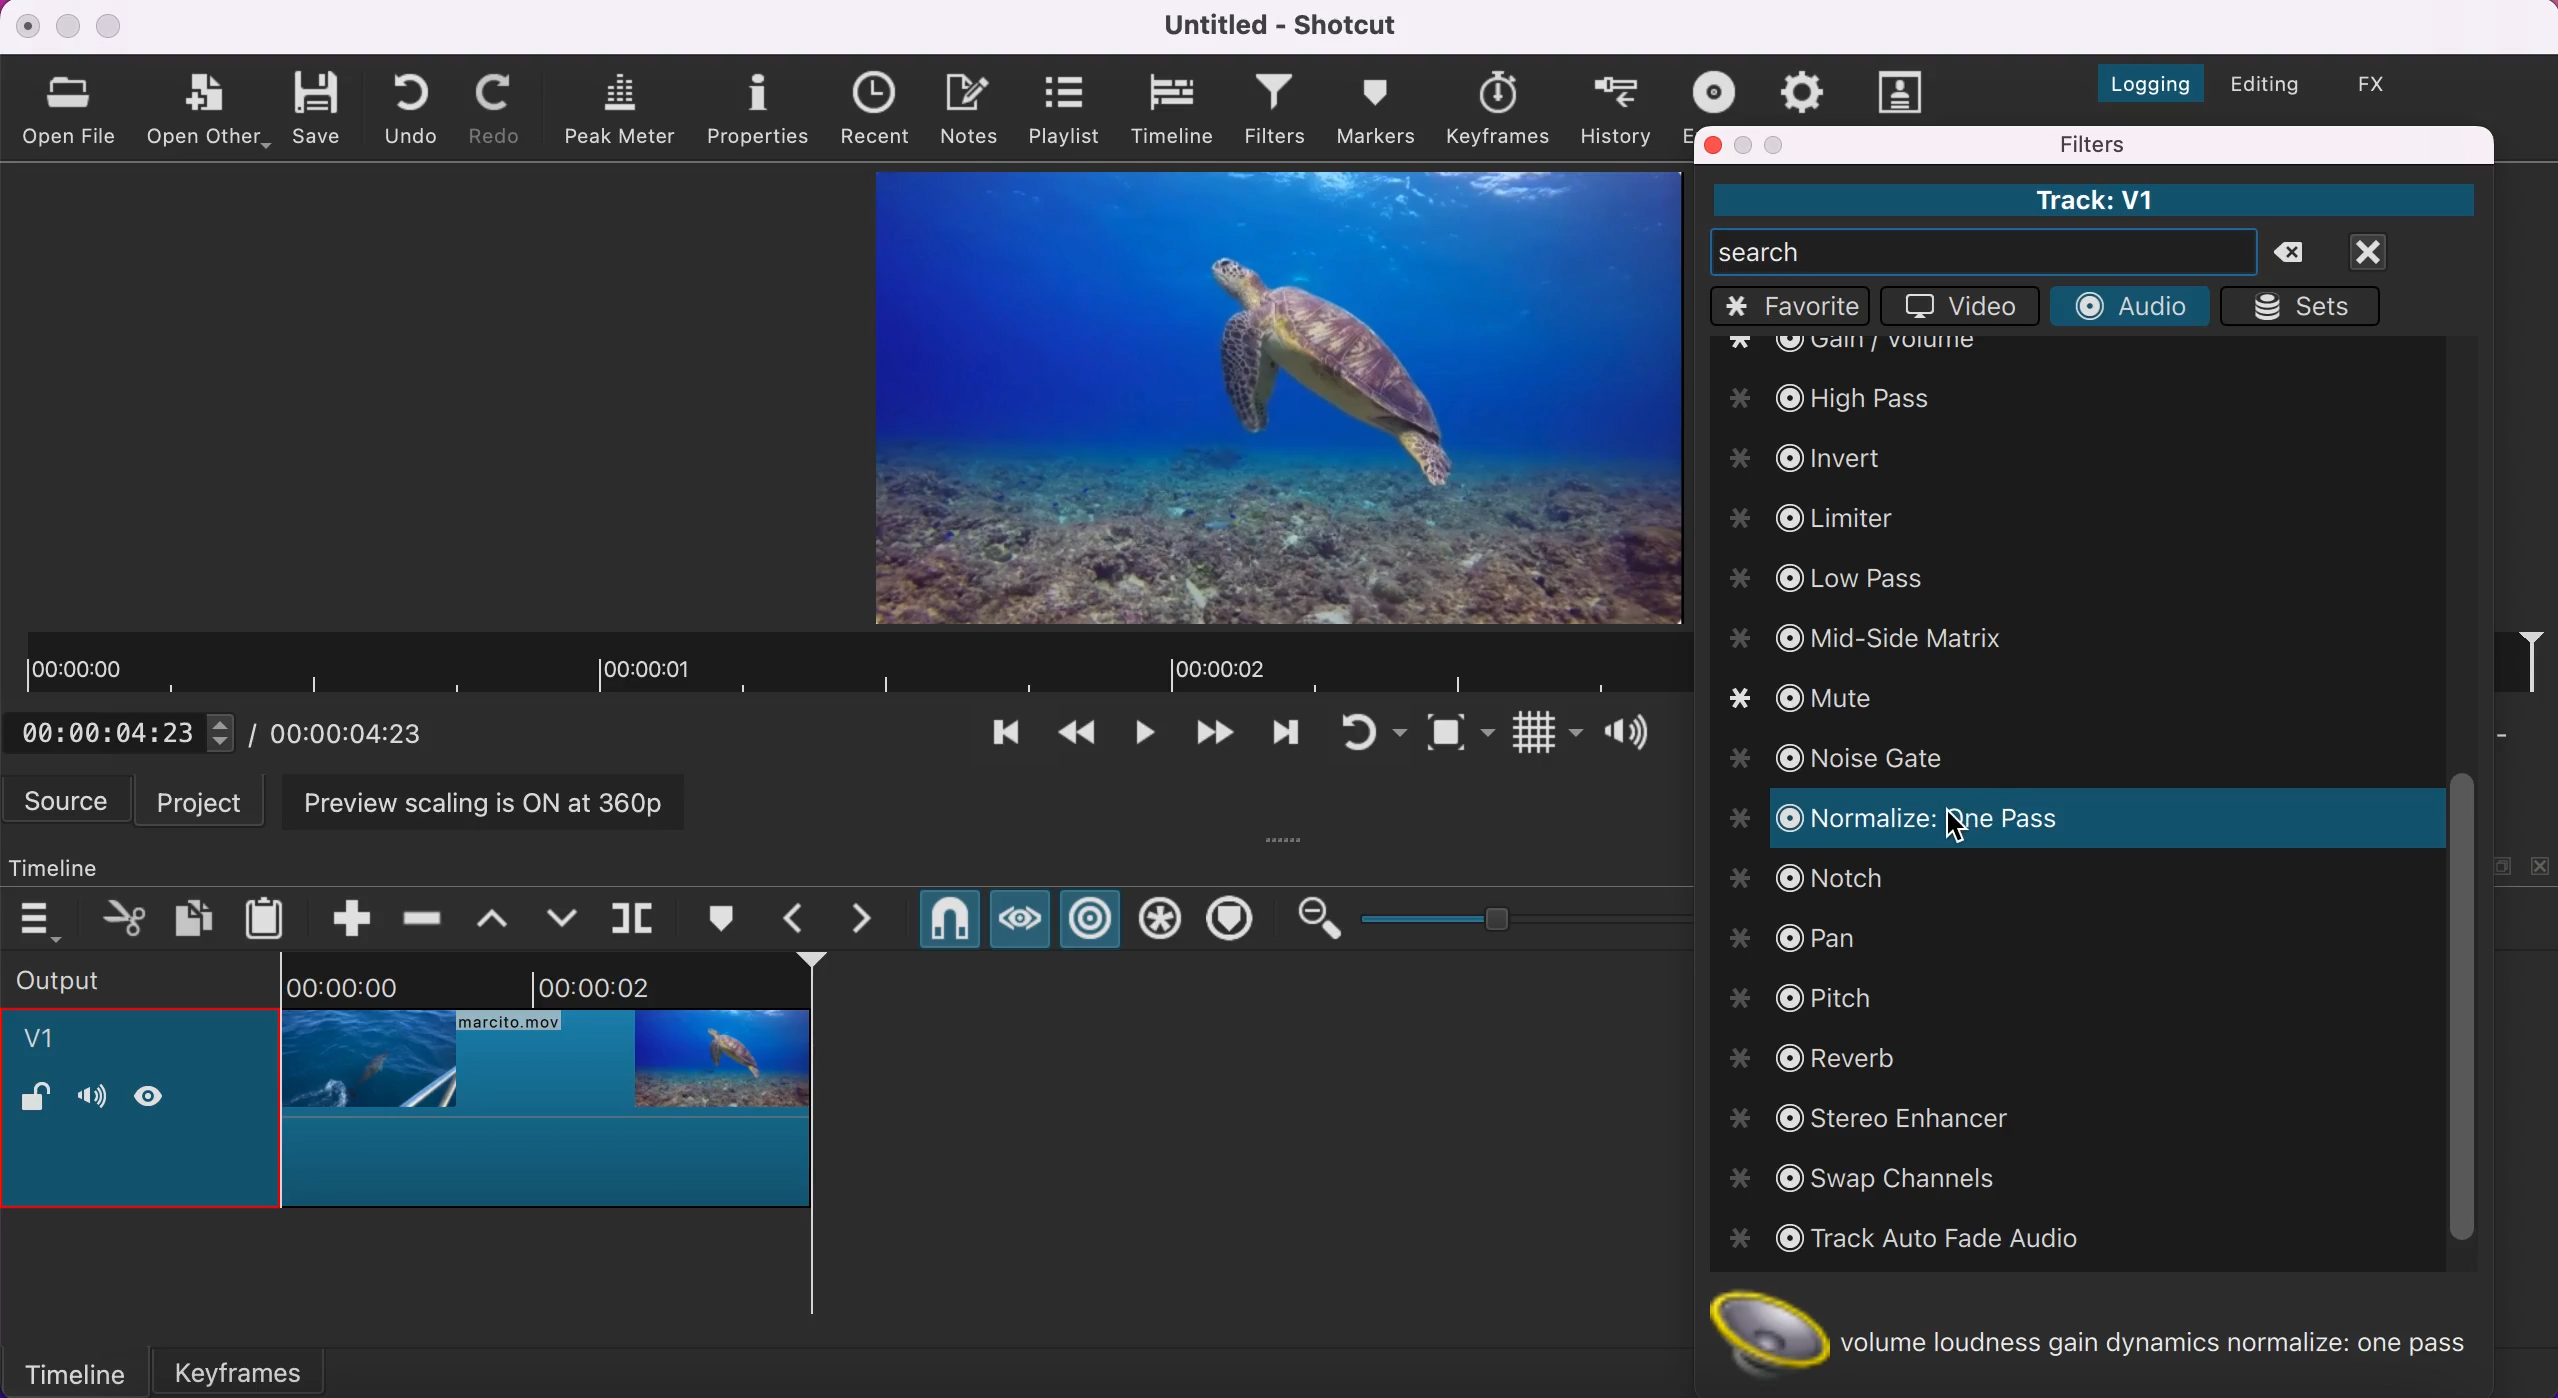 The width and height of the screenshot is (2558, 1398). I want to click on switch to the effects layout, so click(2387, 84).